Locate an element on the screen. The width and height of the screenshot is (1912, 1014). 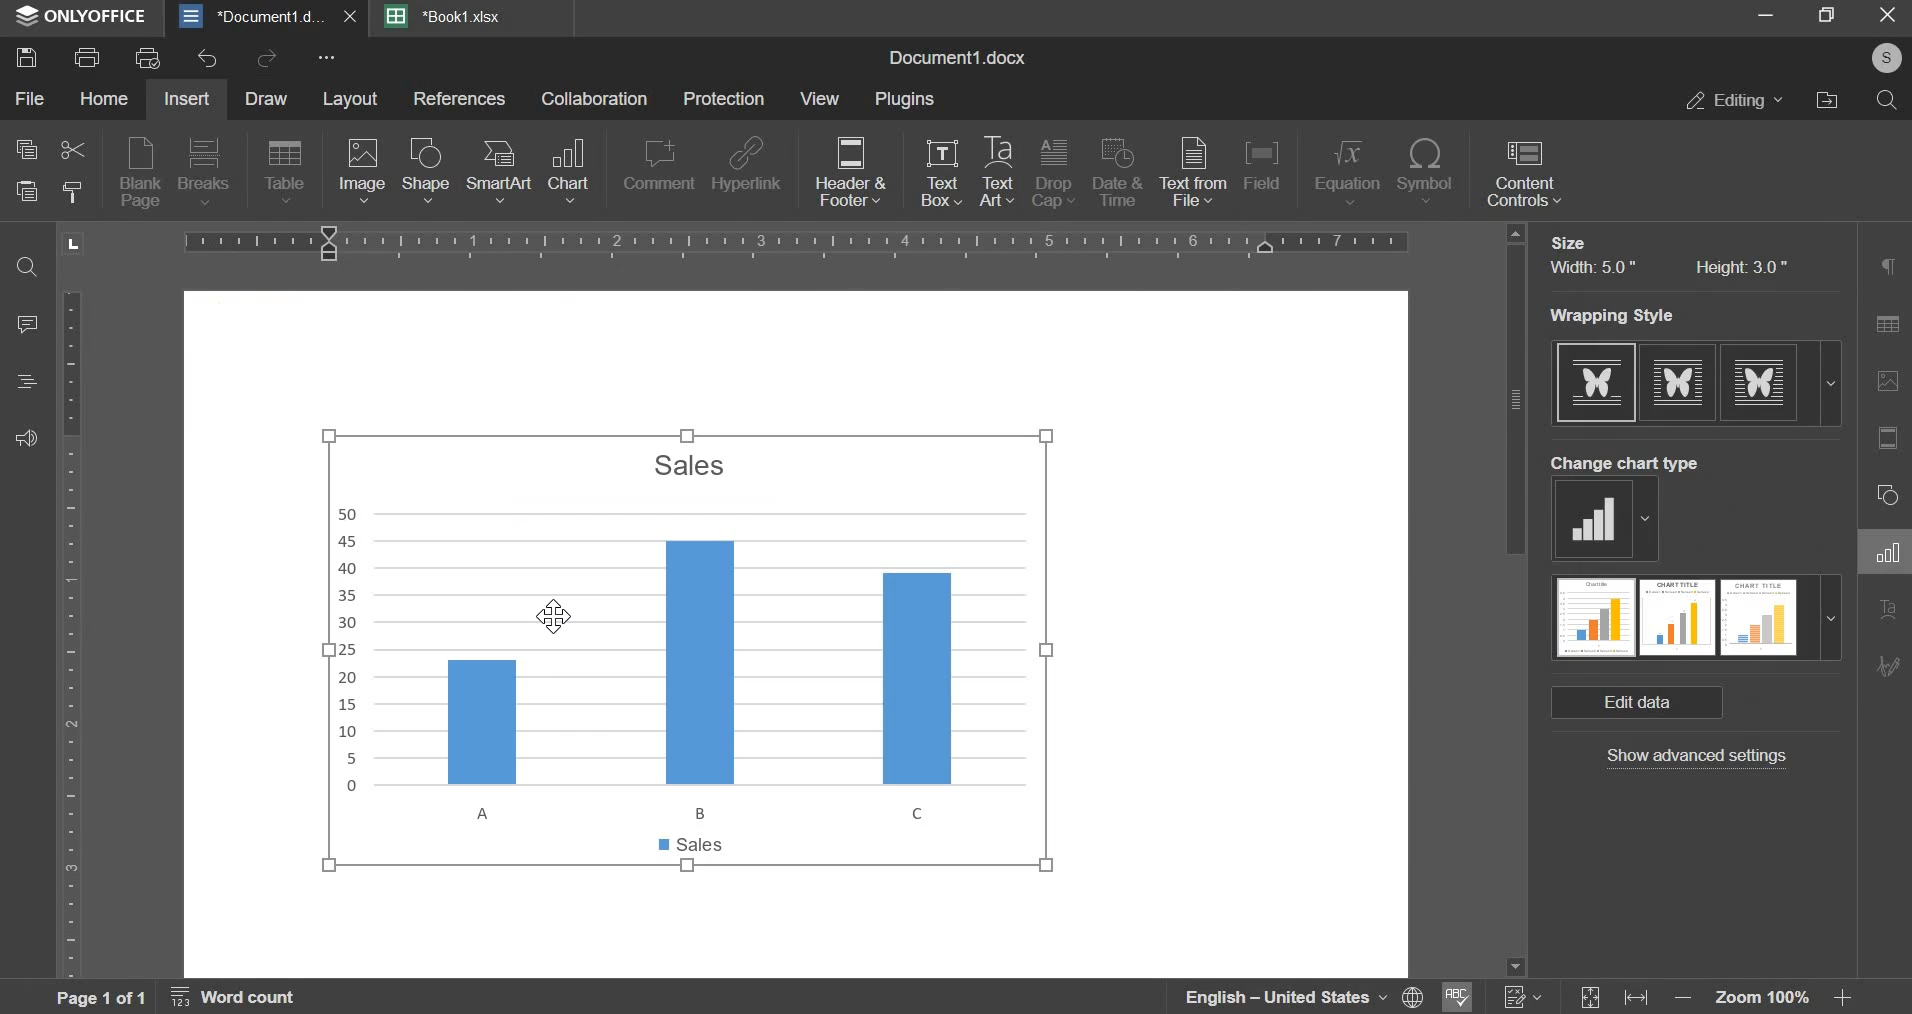
header & footer is located at coordinates (849, 174).